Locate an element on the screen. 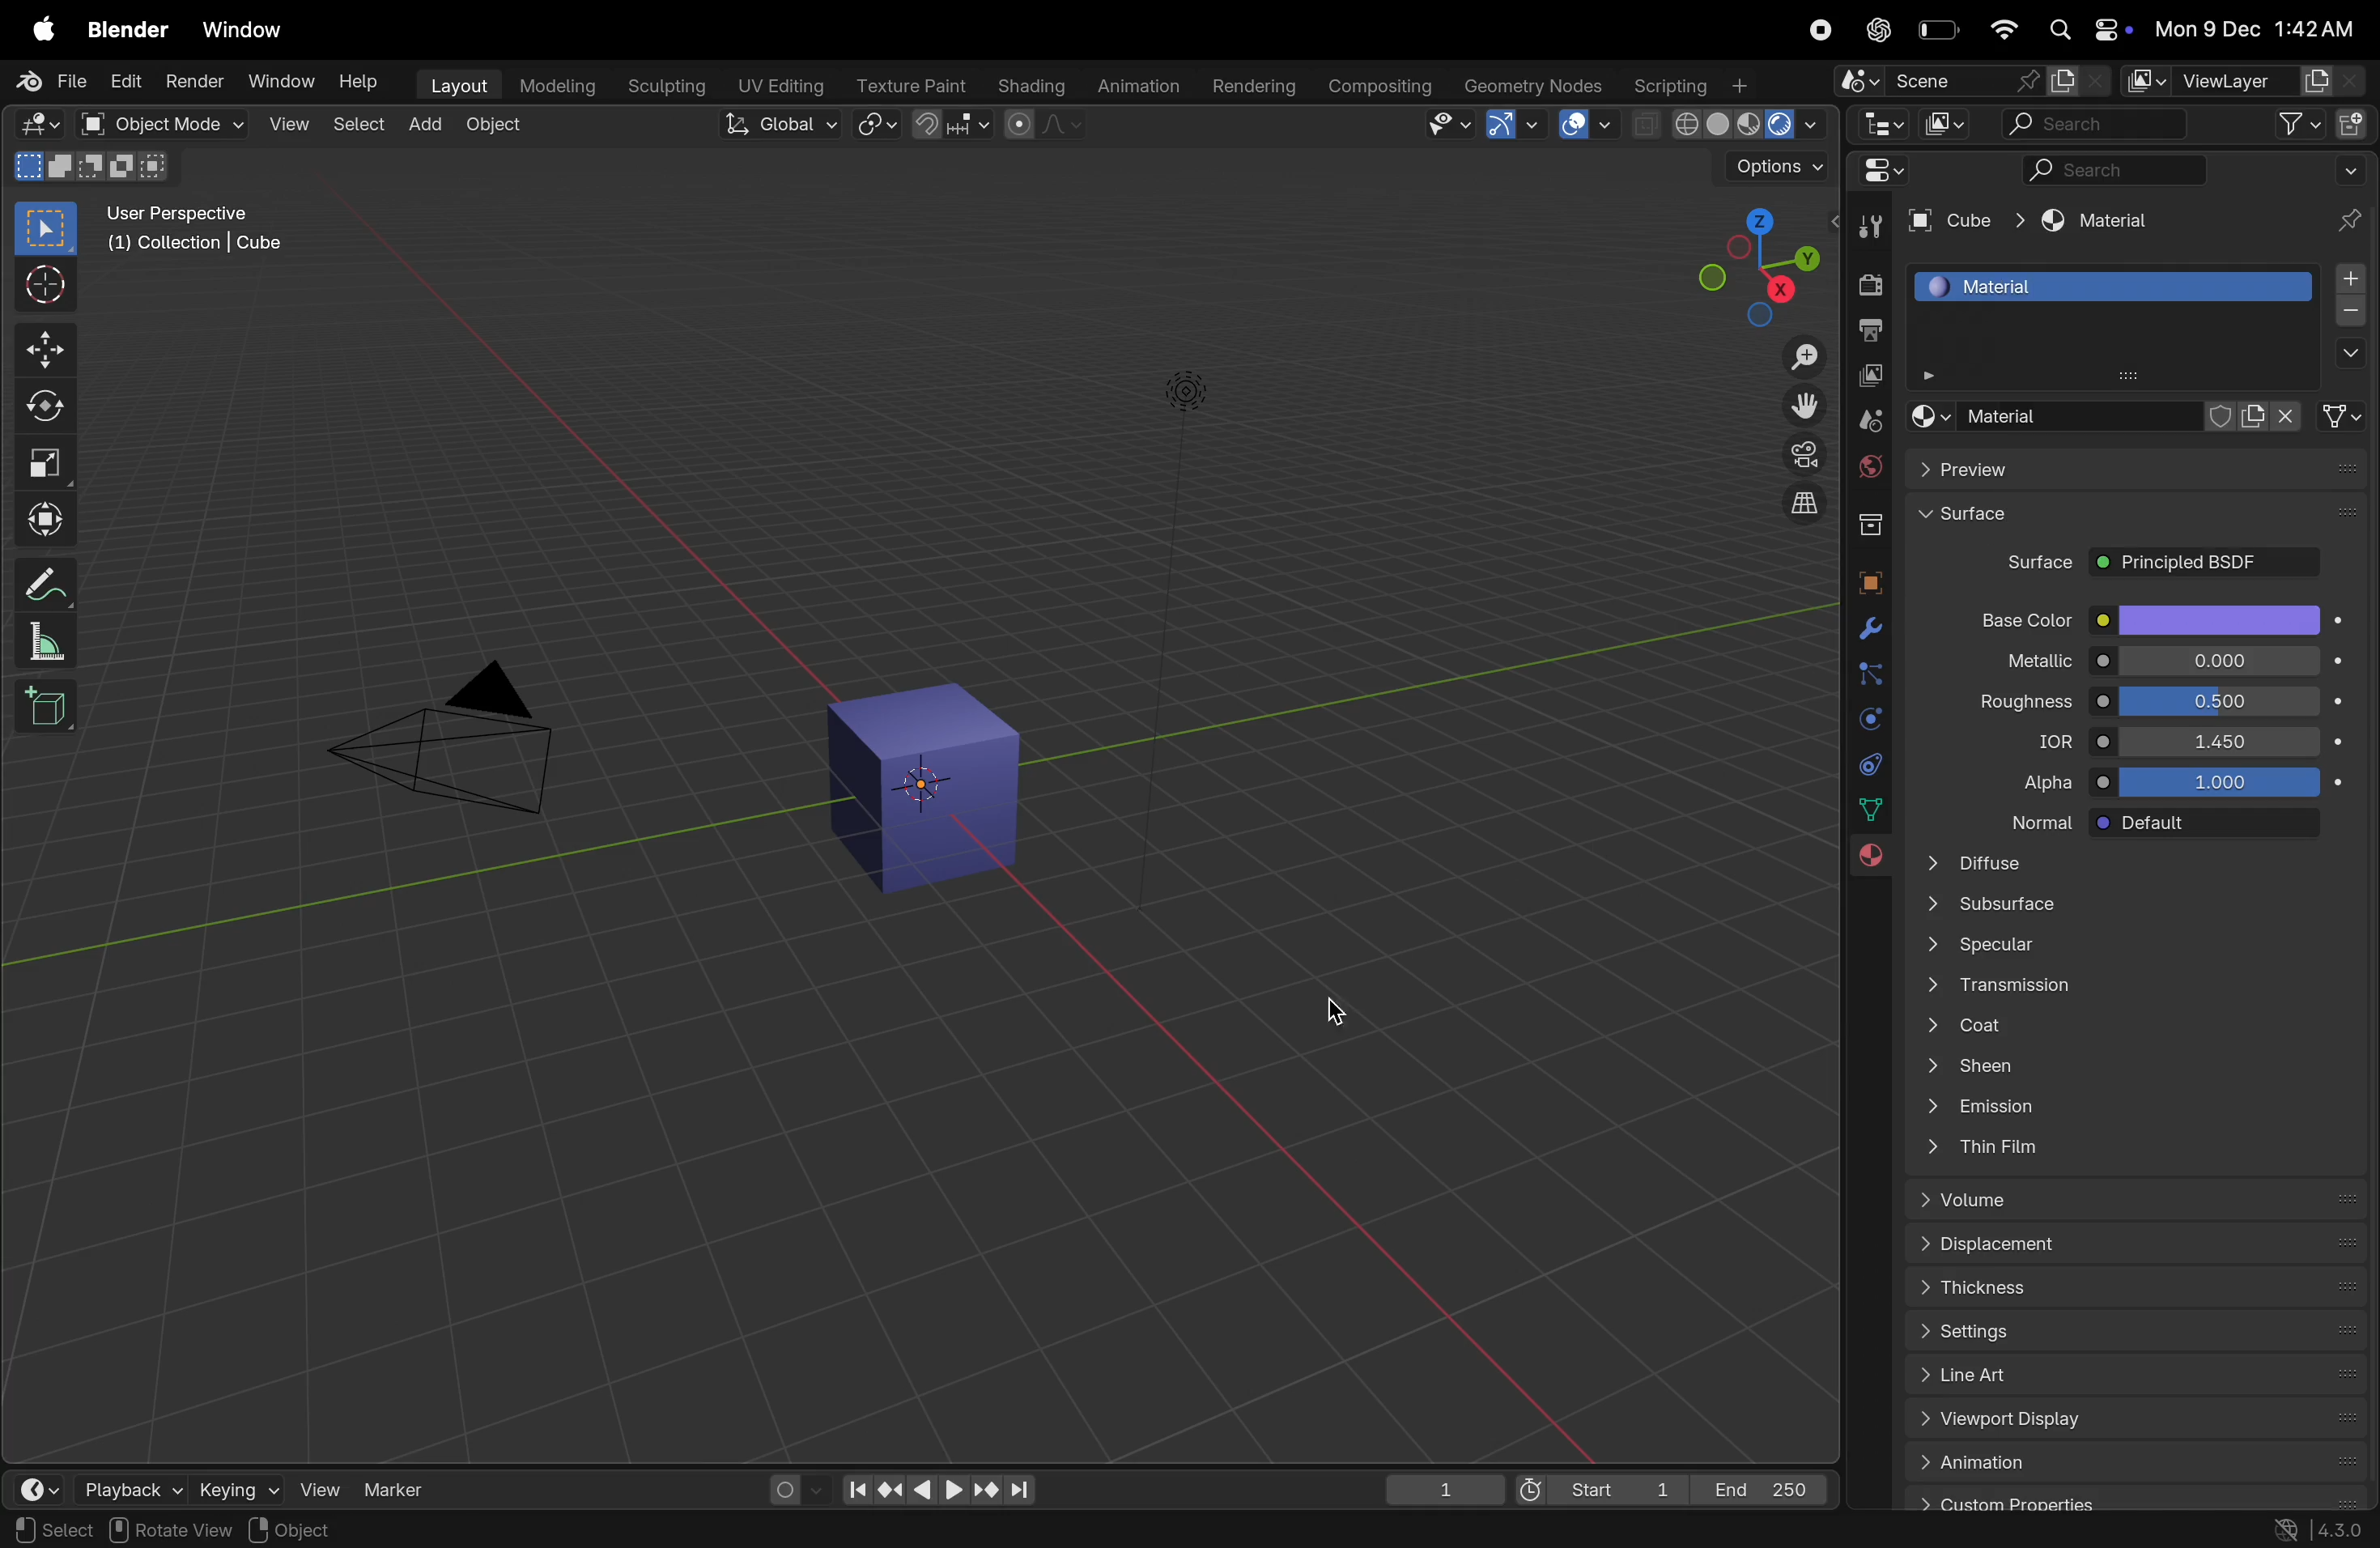 This screenshot has height=1548, width=2380. snap is located at coordinates (951, 126).